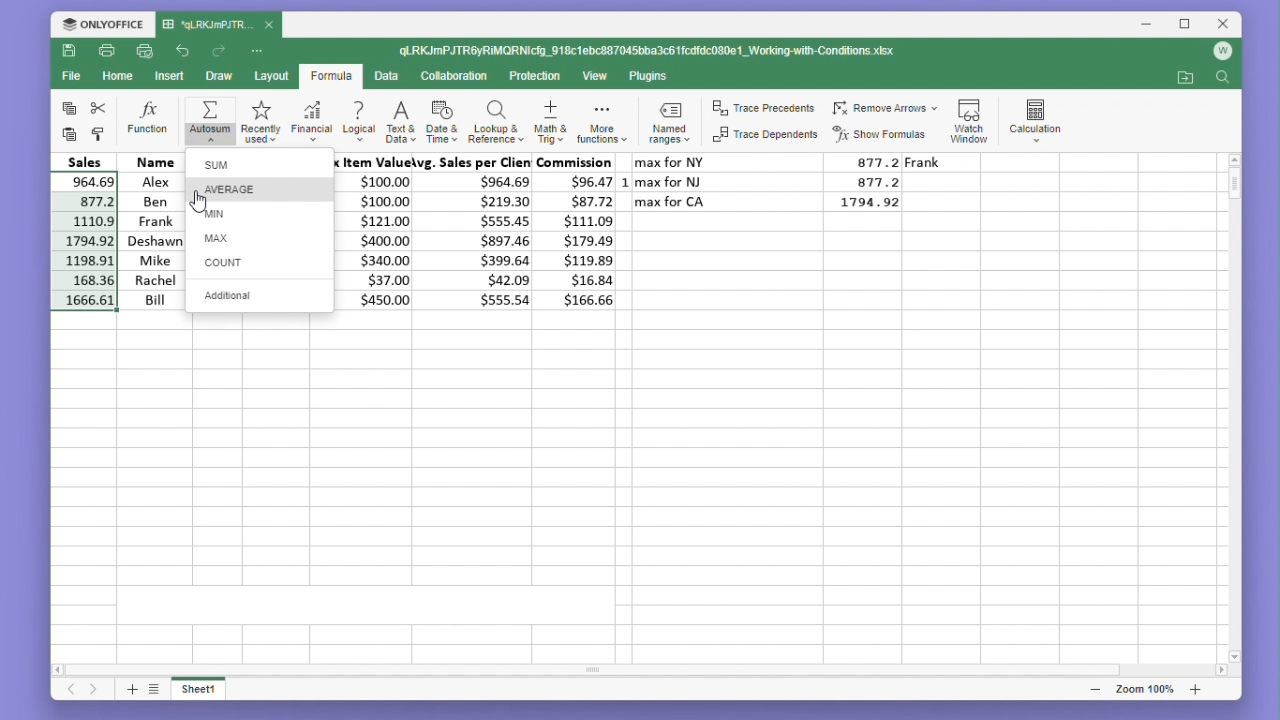  Describe the element at coordinates (206, 25) in the screenshot. I see `'qLRKJmJTR...` at that location.